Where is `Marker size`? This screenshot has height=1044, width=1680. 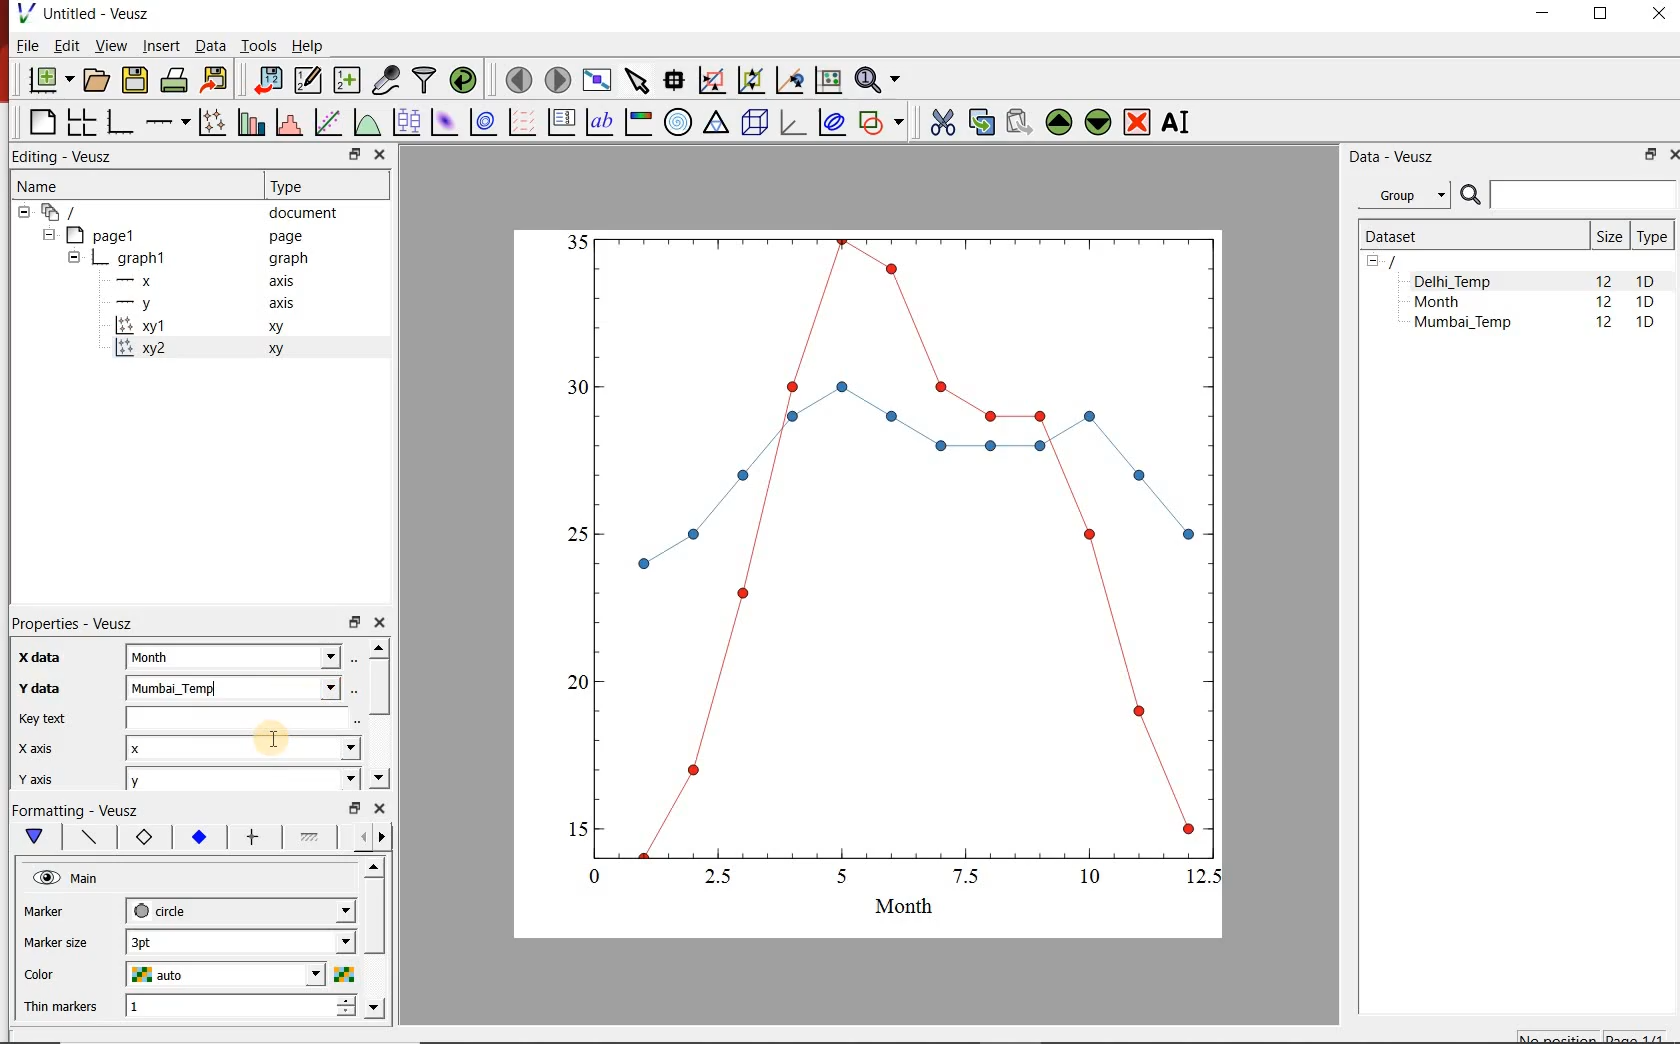
Marker size is located at coordinates (56, 944).